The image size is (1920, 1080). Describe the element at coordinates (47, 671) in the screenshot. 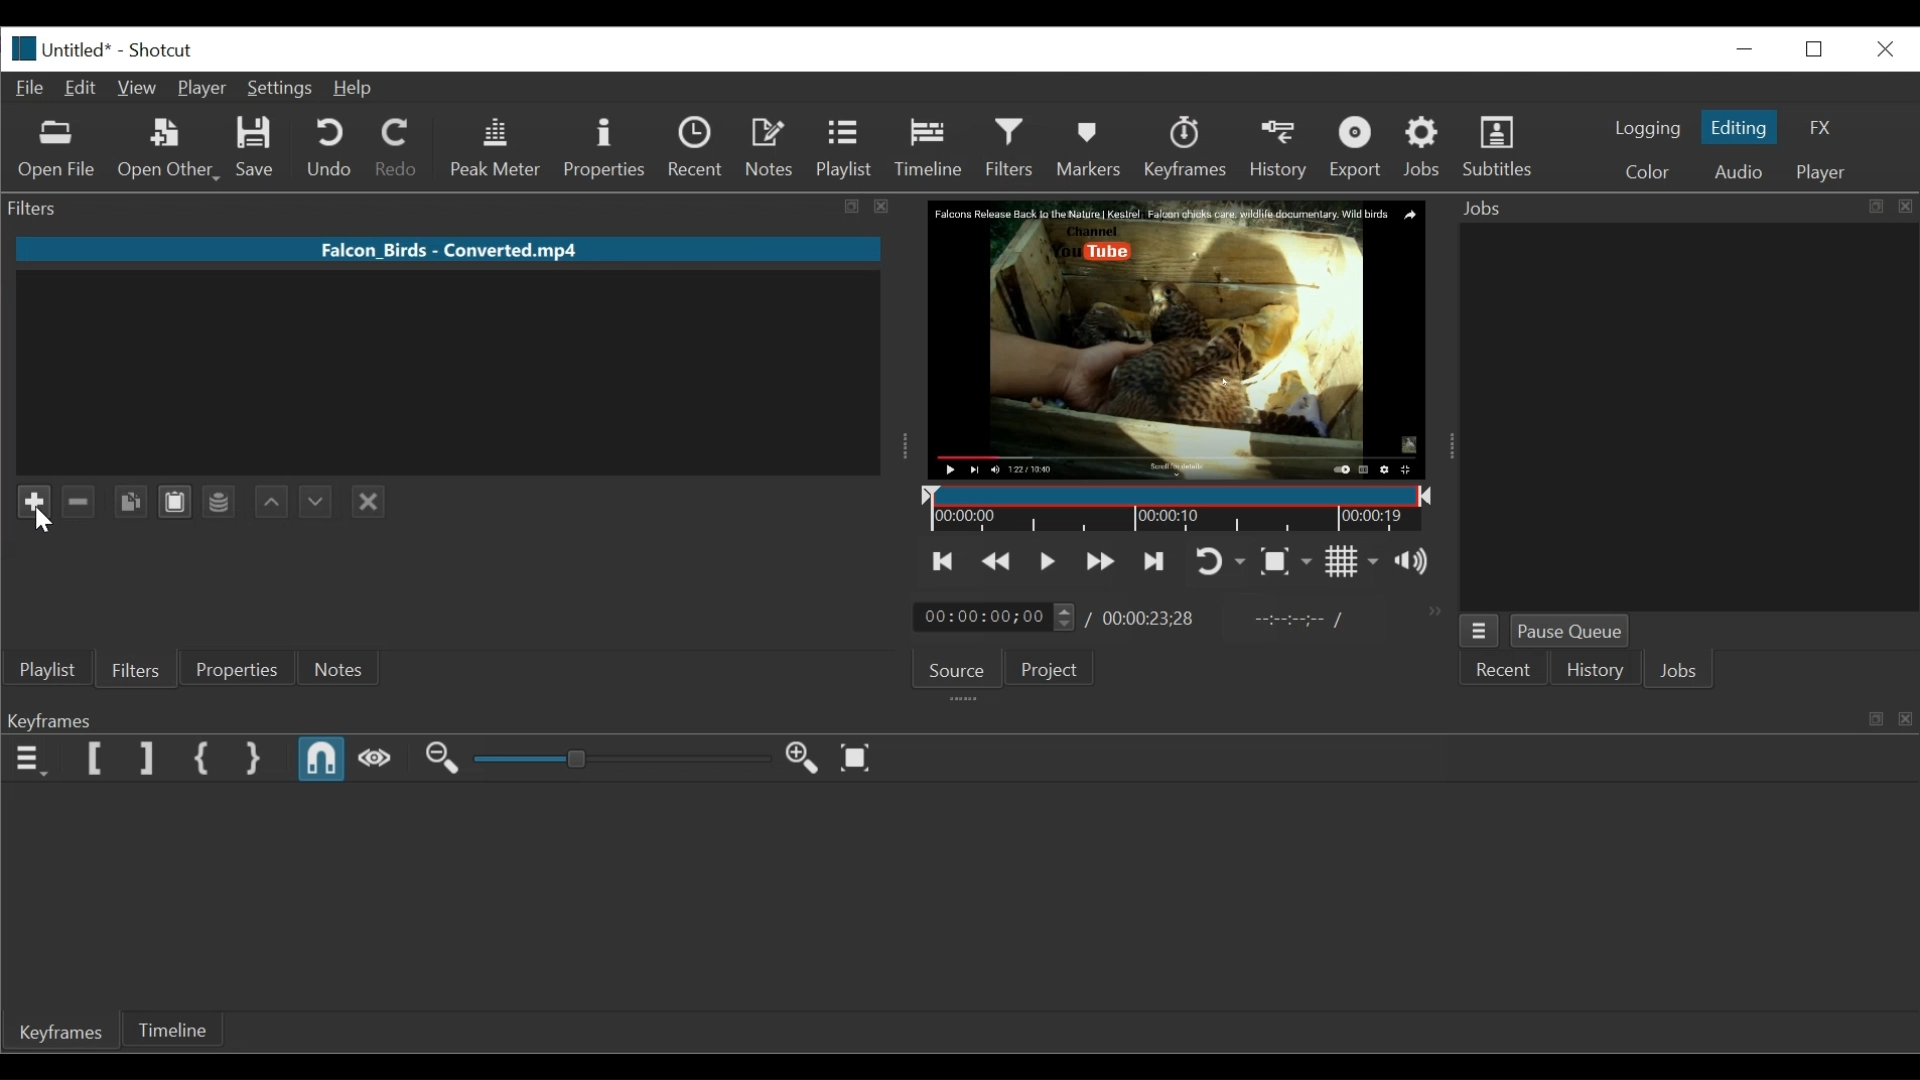

I see `Playlist menu` at that location.